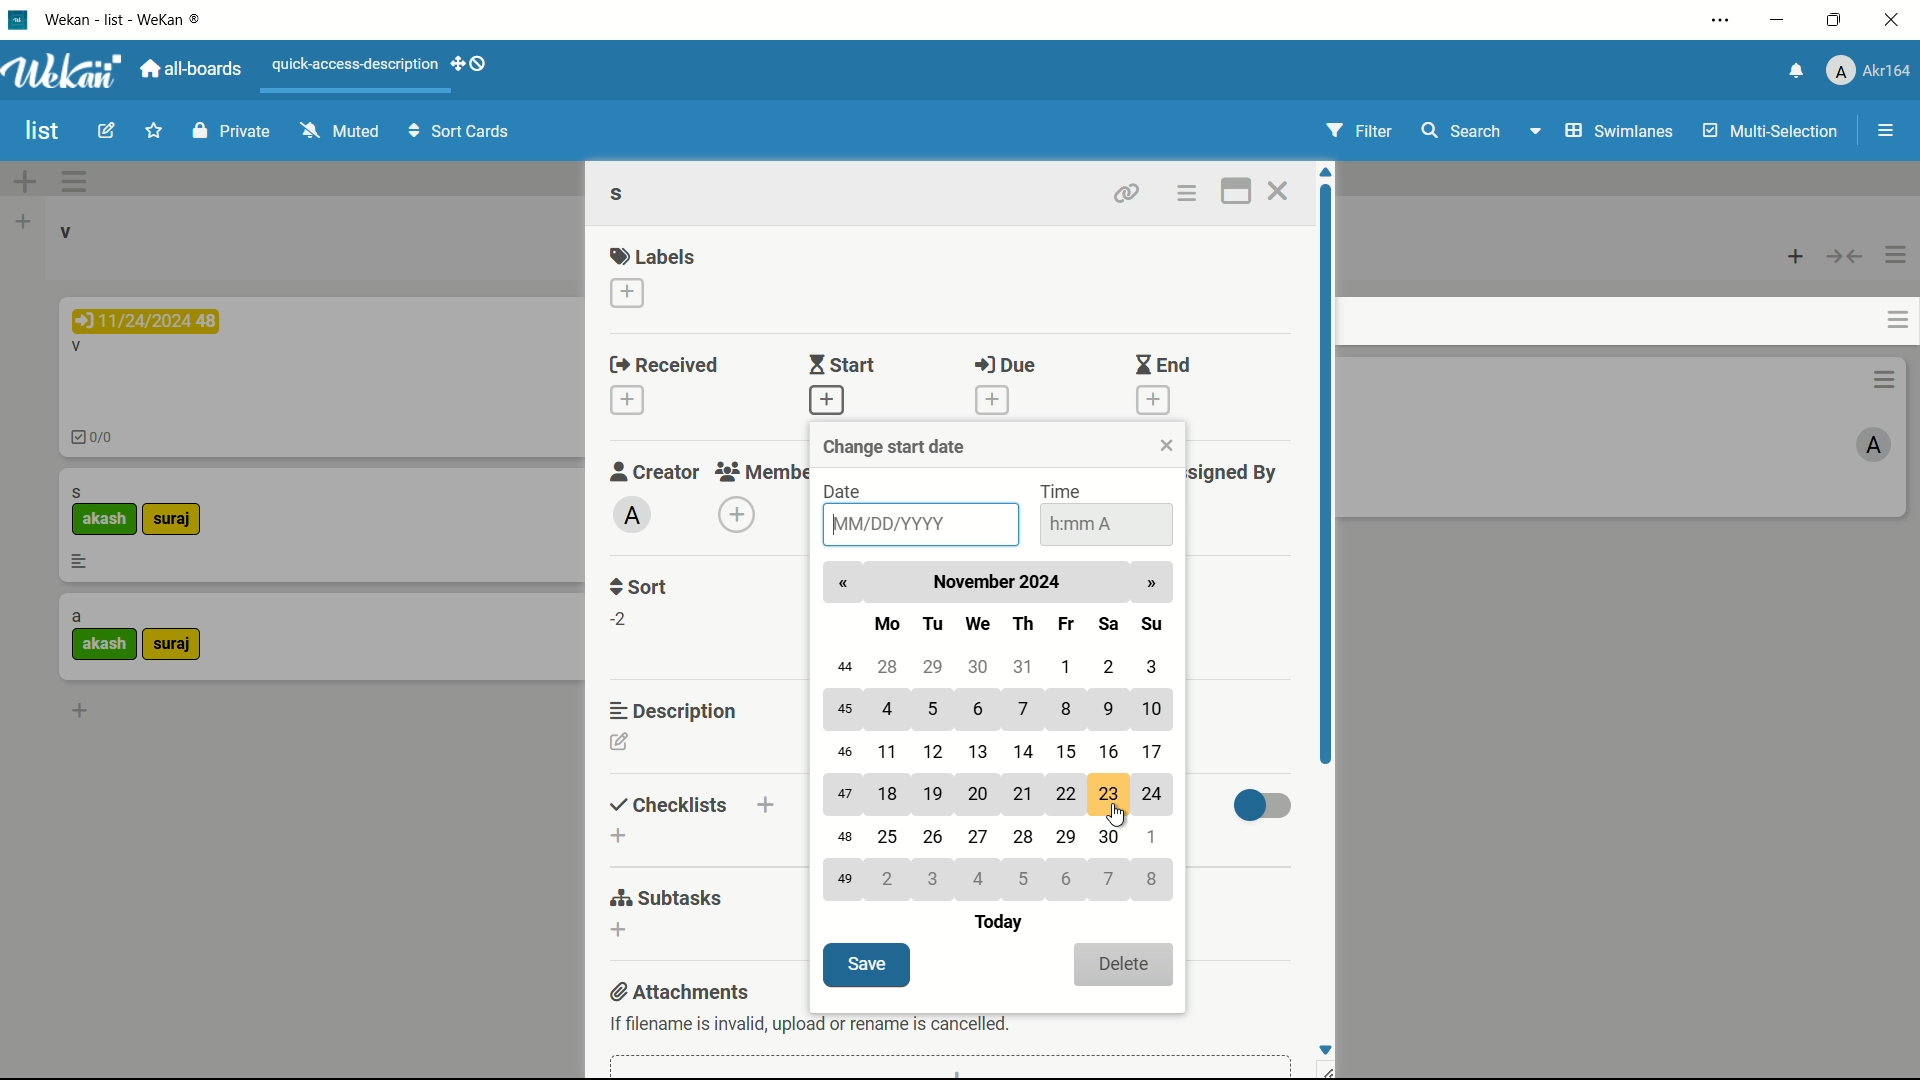  I want to click on save, so click(867, 965).